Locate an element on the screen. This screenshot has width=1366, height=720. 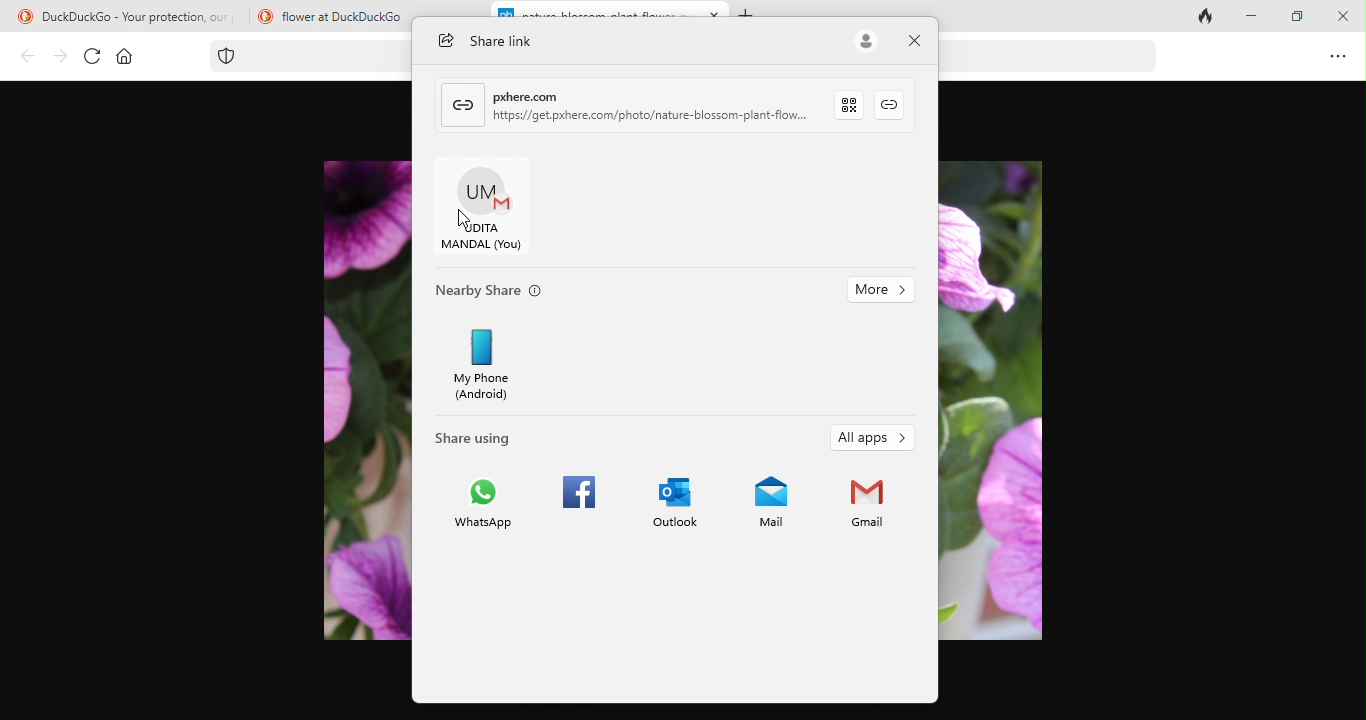
prhere.com
hitpsy/get pxhere.com/photo/nature- blossom-plant-fiow... is located at coordinates (654, 103).